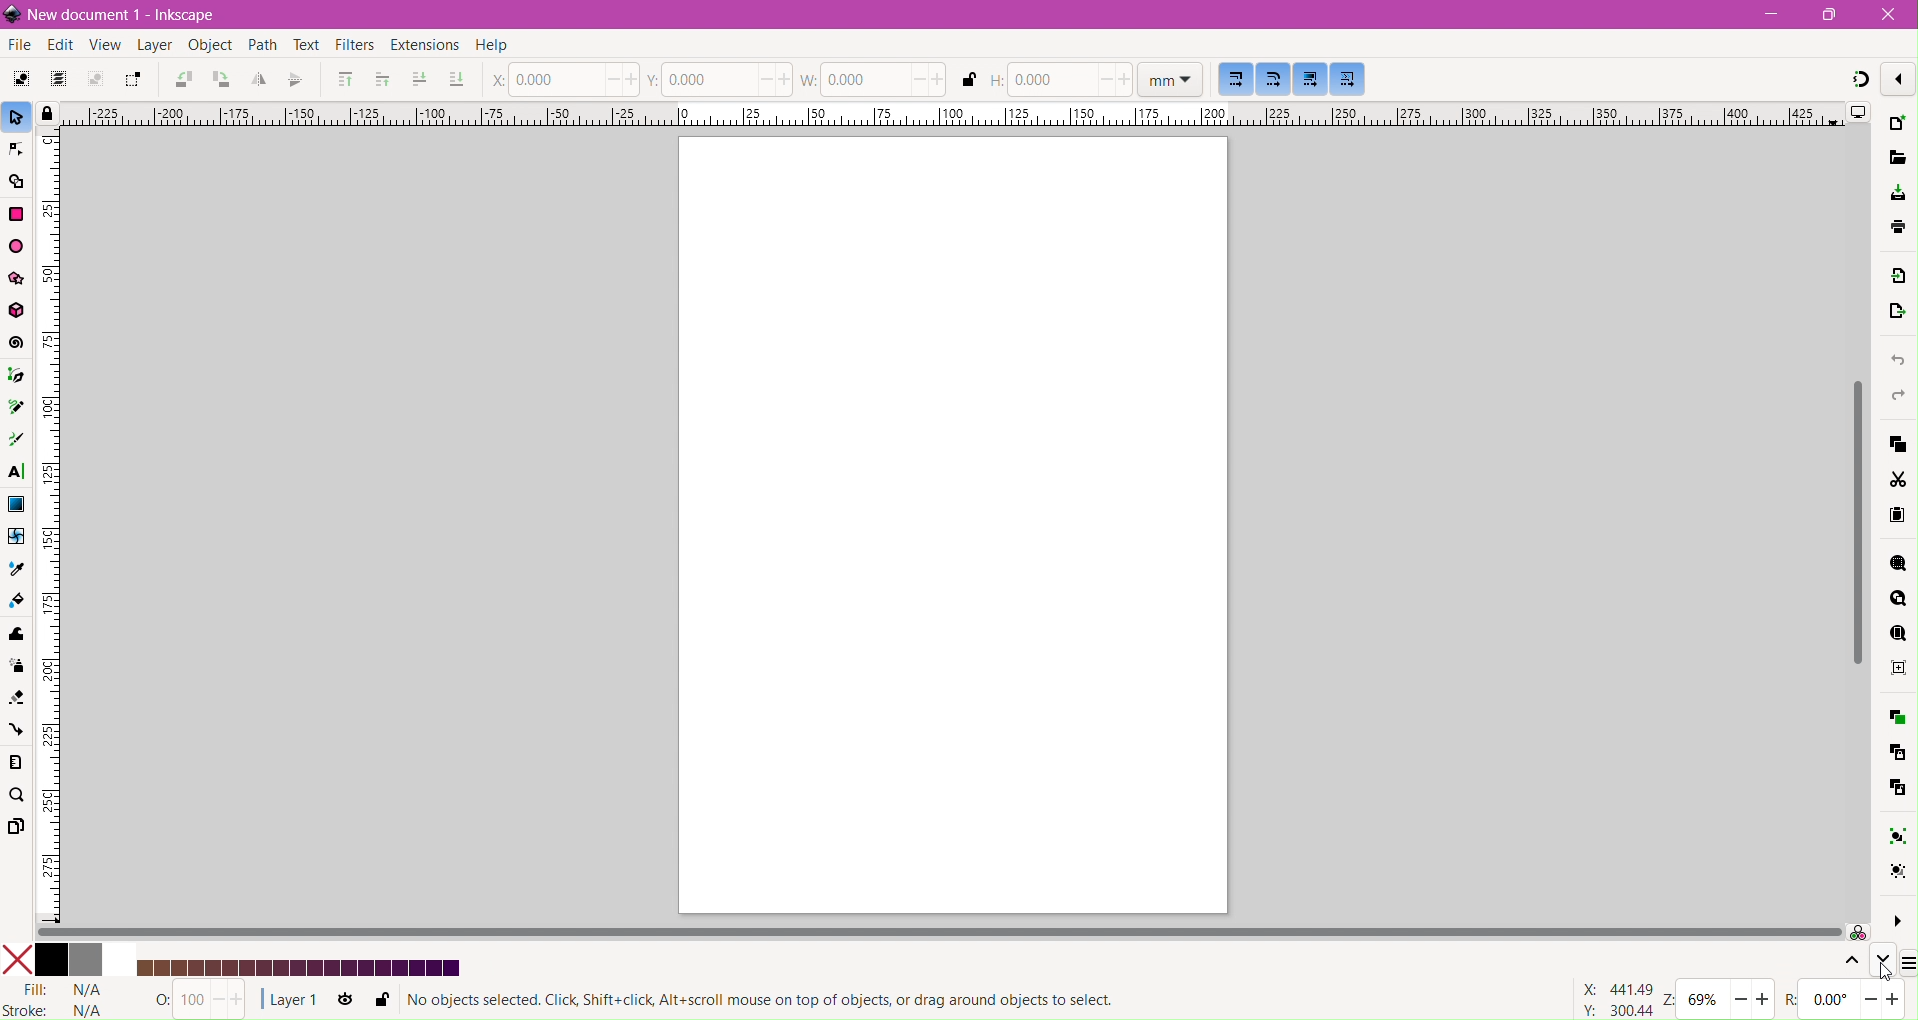 The width and height of the screenshot is (1918, 1020). What do you see at coordinates (1906, 965) in the screenshot?
I see `Configure Color Palette` at bounding box center [1906, 965].